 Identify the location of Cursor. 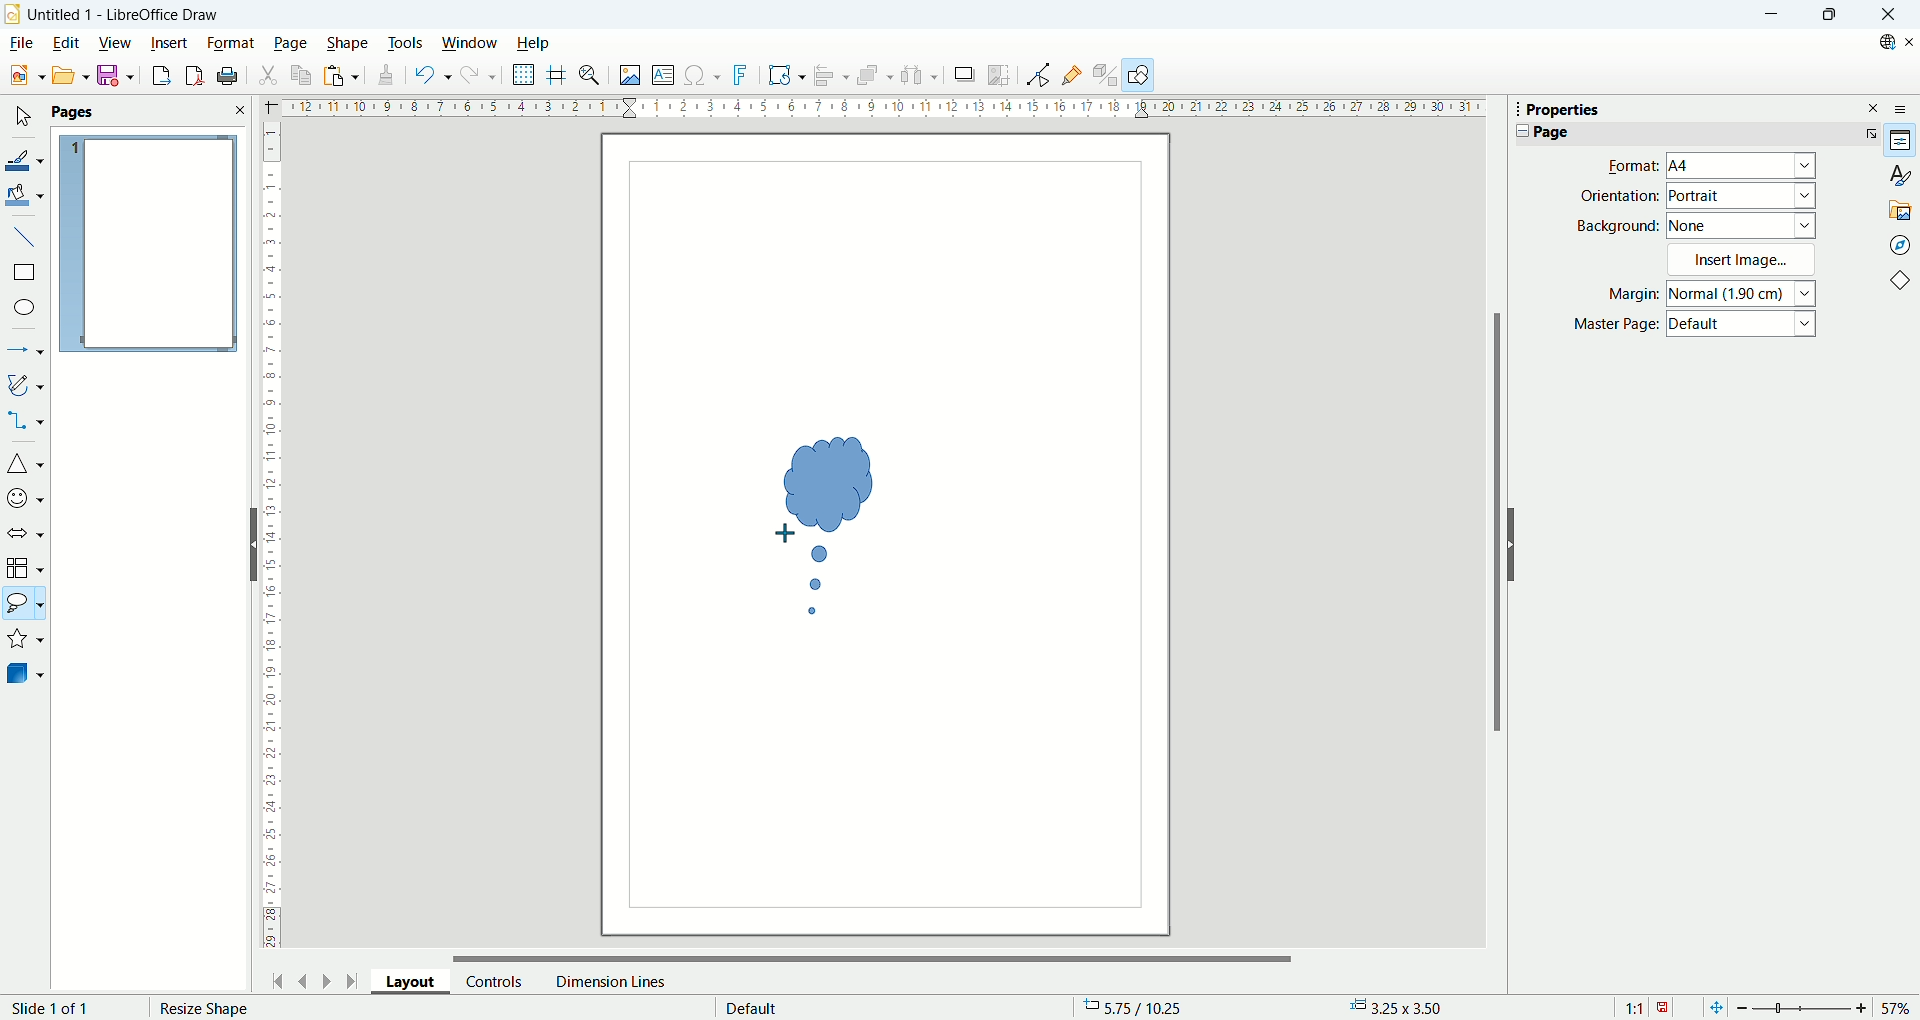
(790, 530).